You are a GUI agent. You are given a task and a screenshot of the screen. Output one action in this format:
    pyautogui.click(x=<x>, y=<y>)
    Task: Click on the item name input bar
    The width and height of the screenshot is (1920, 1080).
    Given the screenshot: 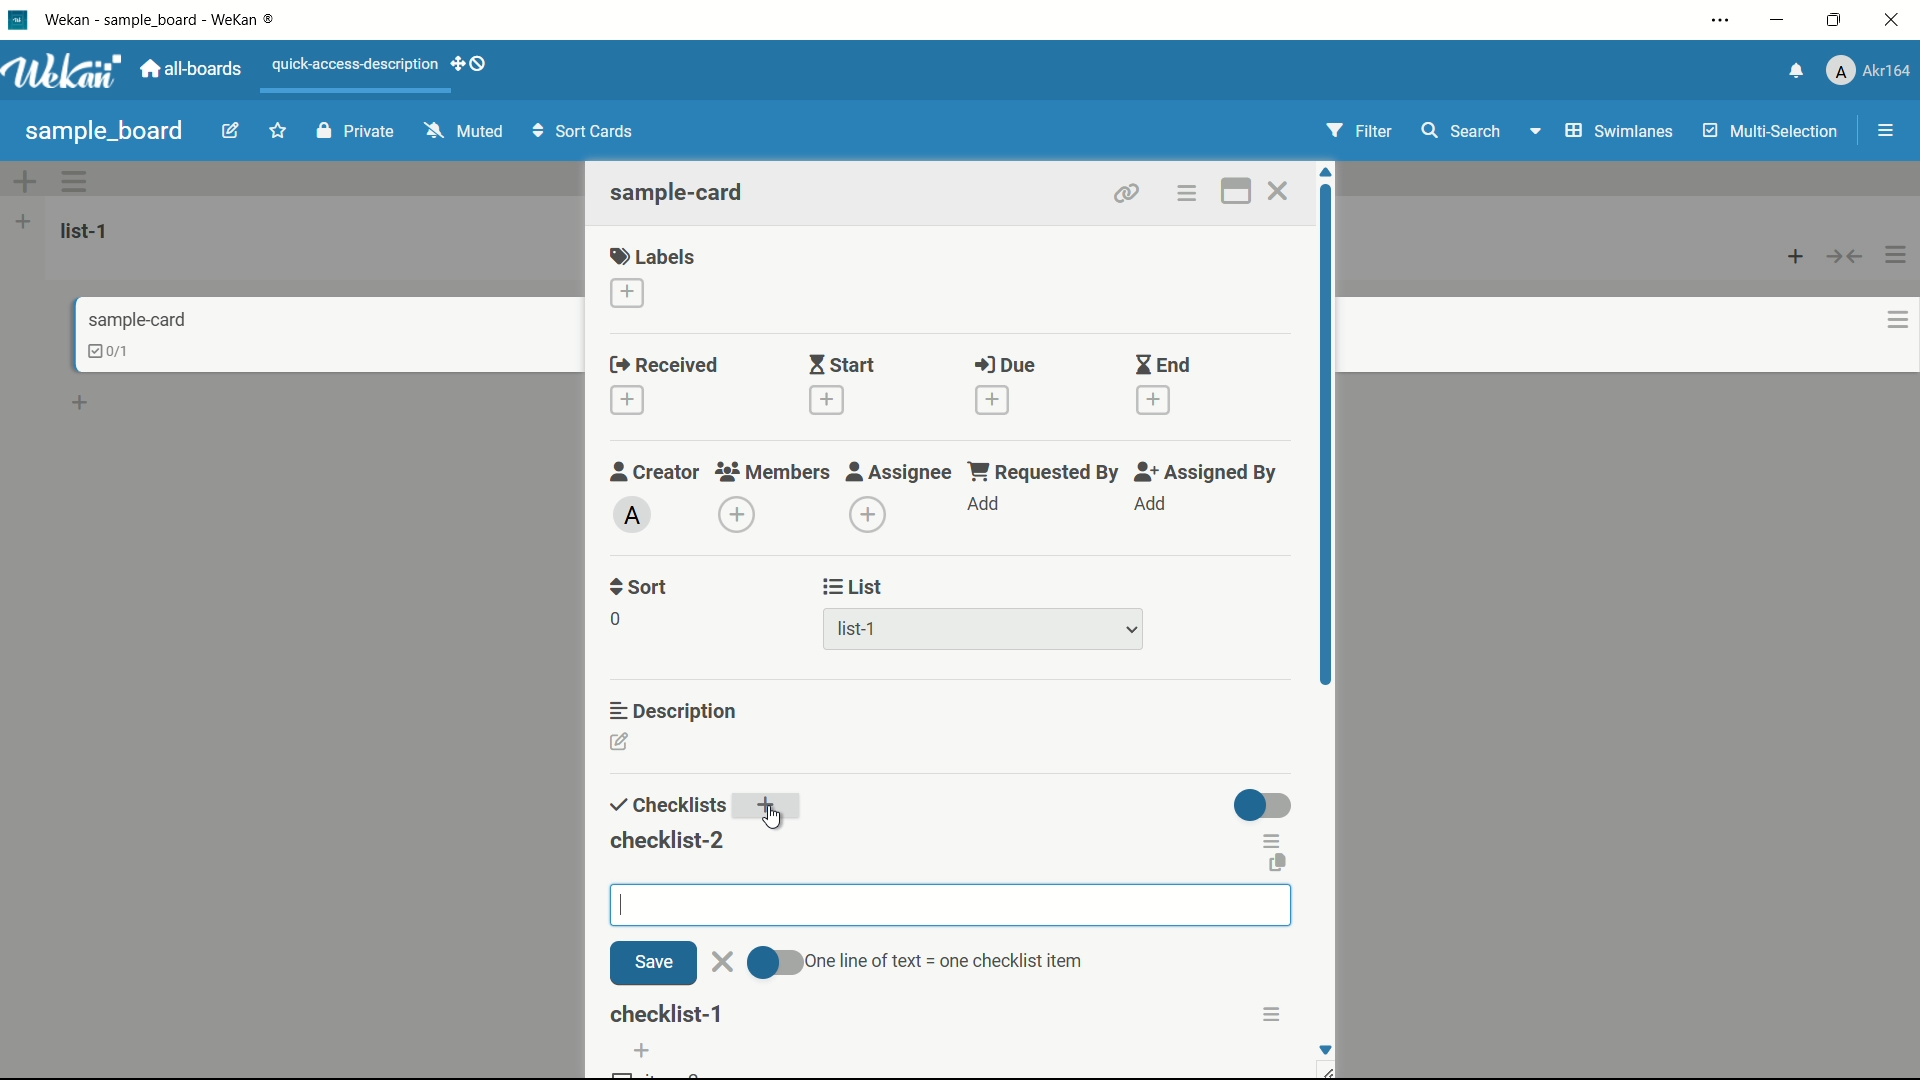 What is the action you would take?
    pyautogui.click(x=964, y=905)
    